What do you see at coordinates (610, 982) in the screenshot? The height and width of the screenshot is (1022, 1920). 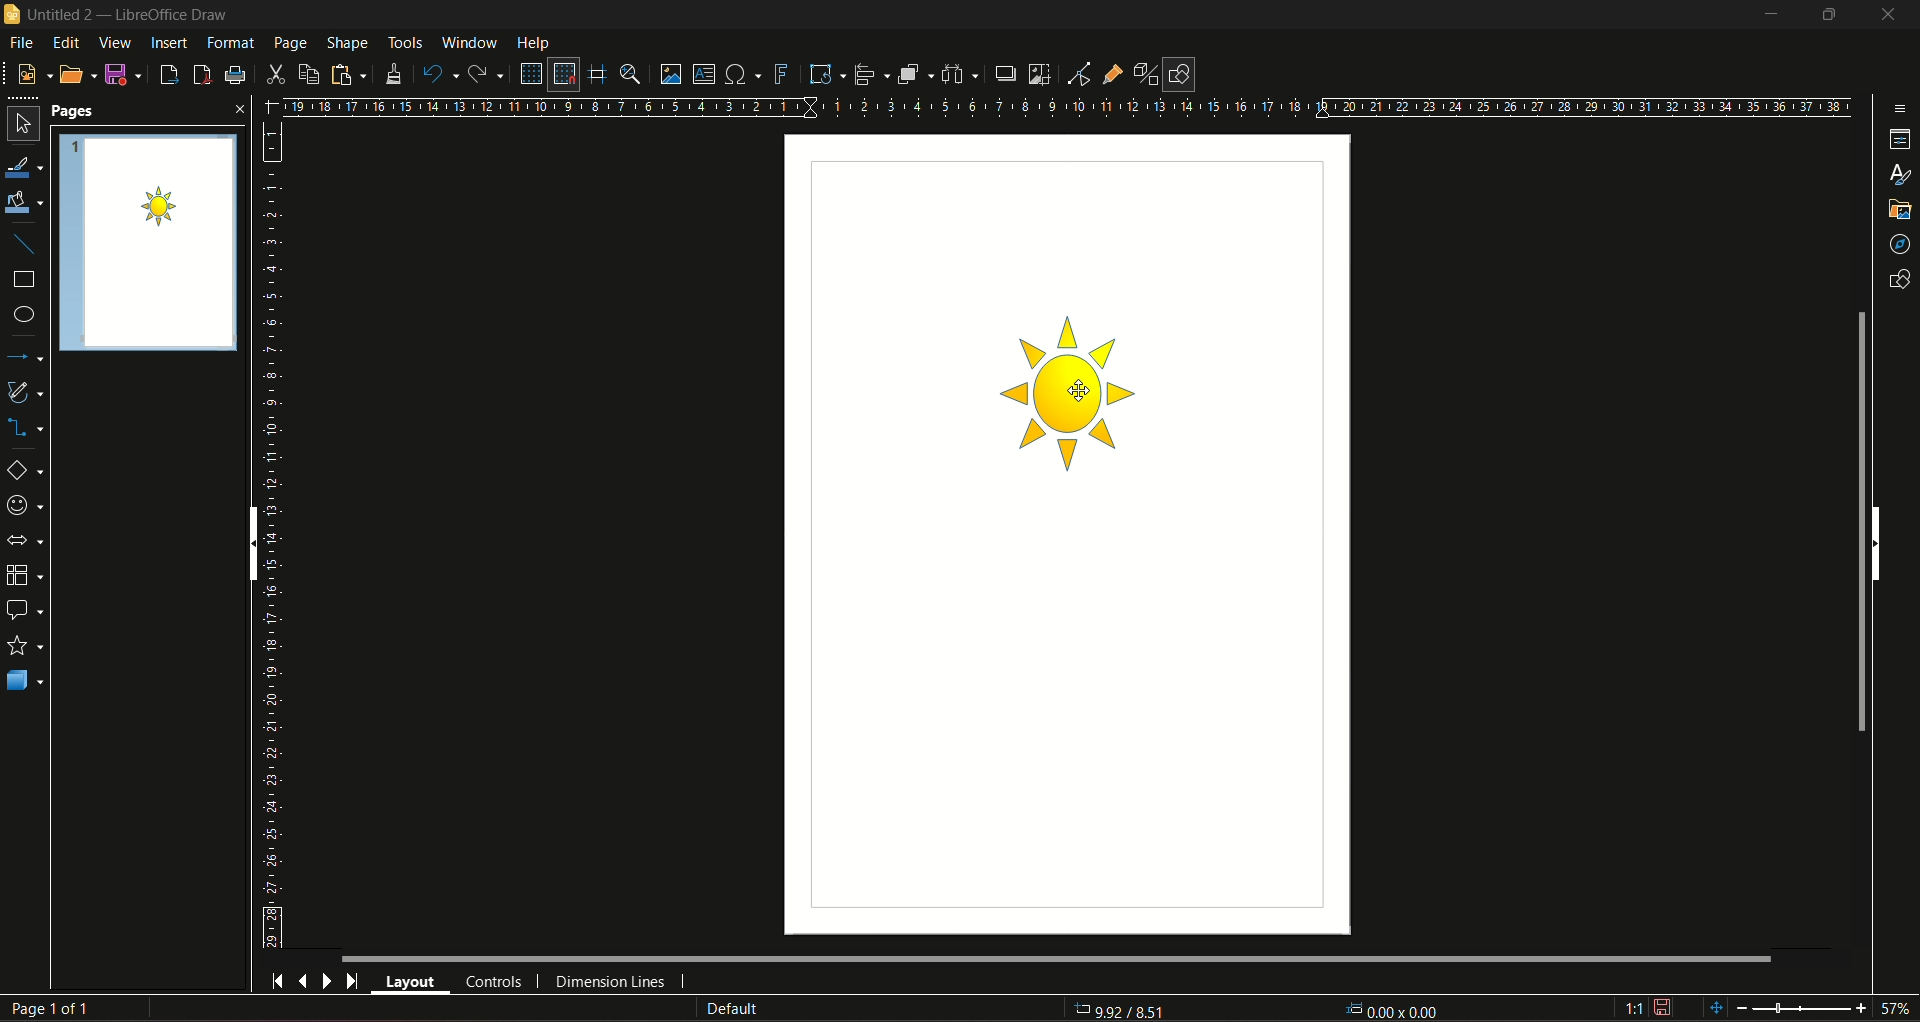 I see `dimension lines` at bounding box center [610, 982].